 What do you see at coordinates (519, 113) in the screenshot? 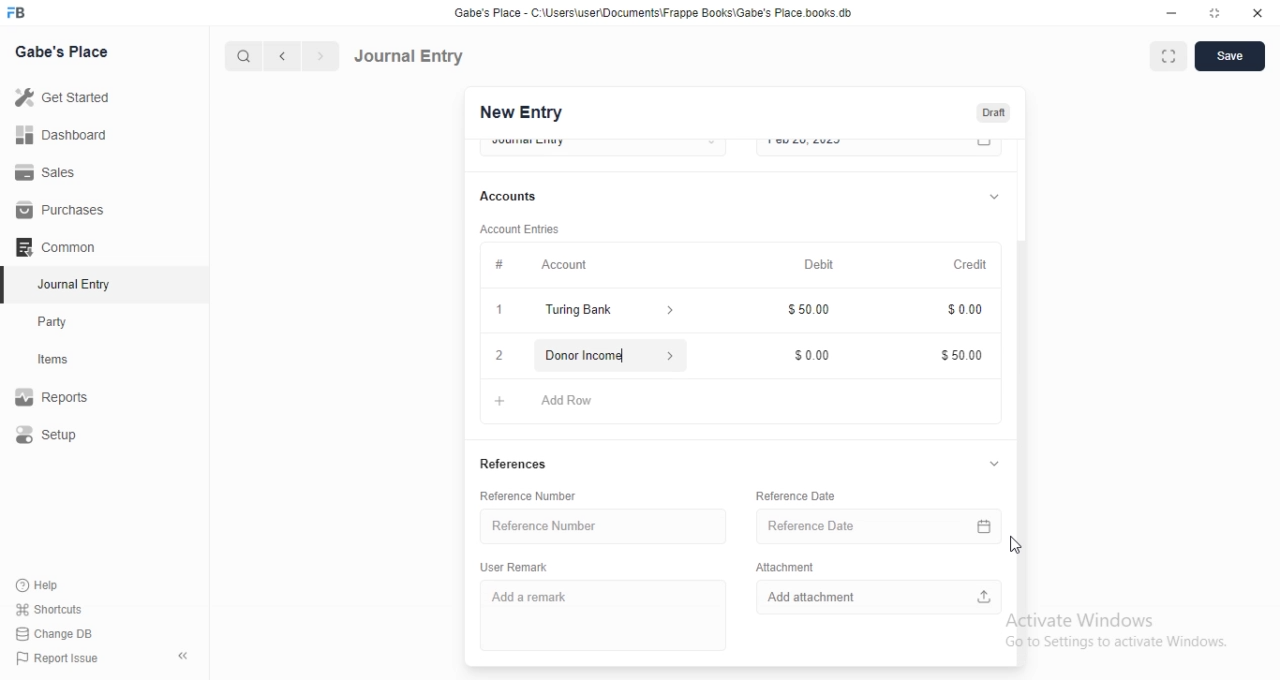
I see `New Entry` at bounding box center [519, 113].